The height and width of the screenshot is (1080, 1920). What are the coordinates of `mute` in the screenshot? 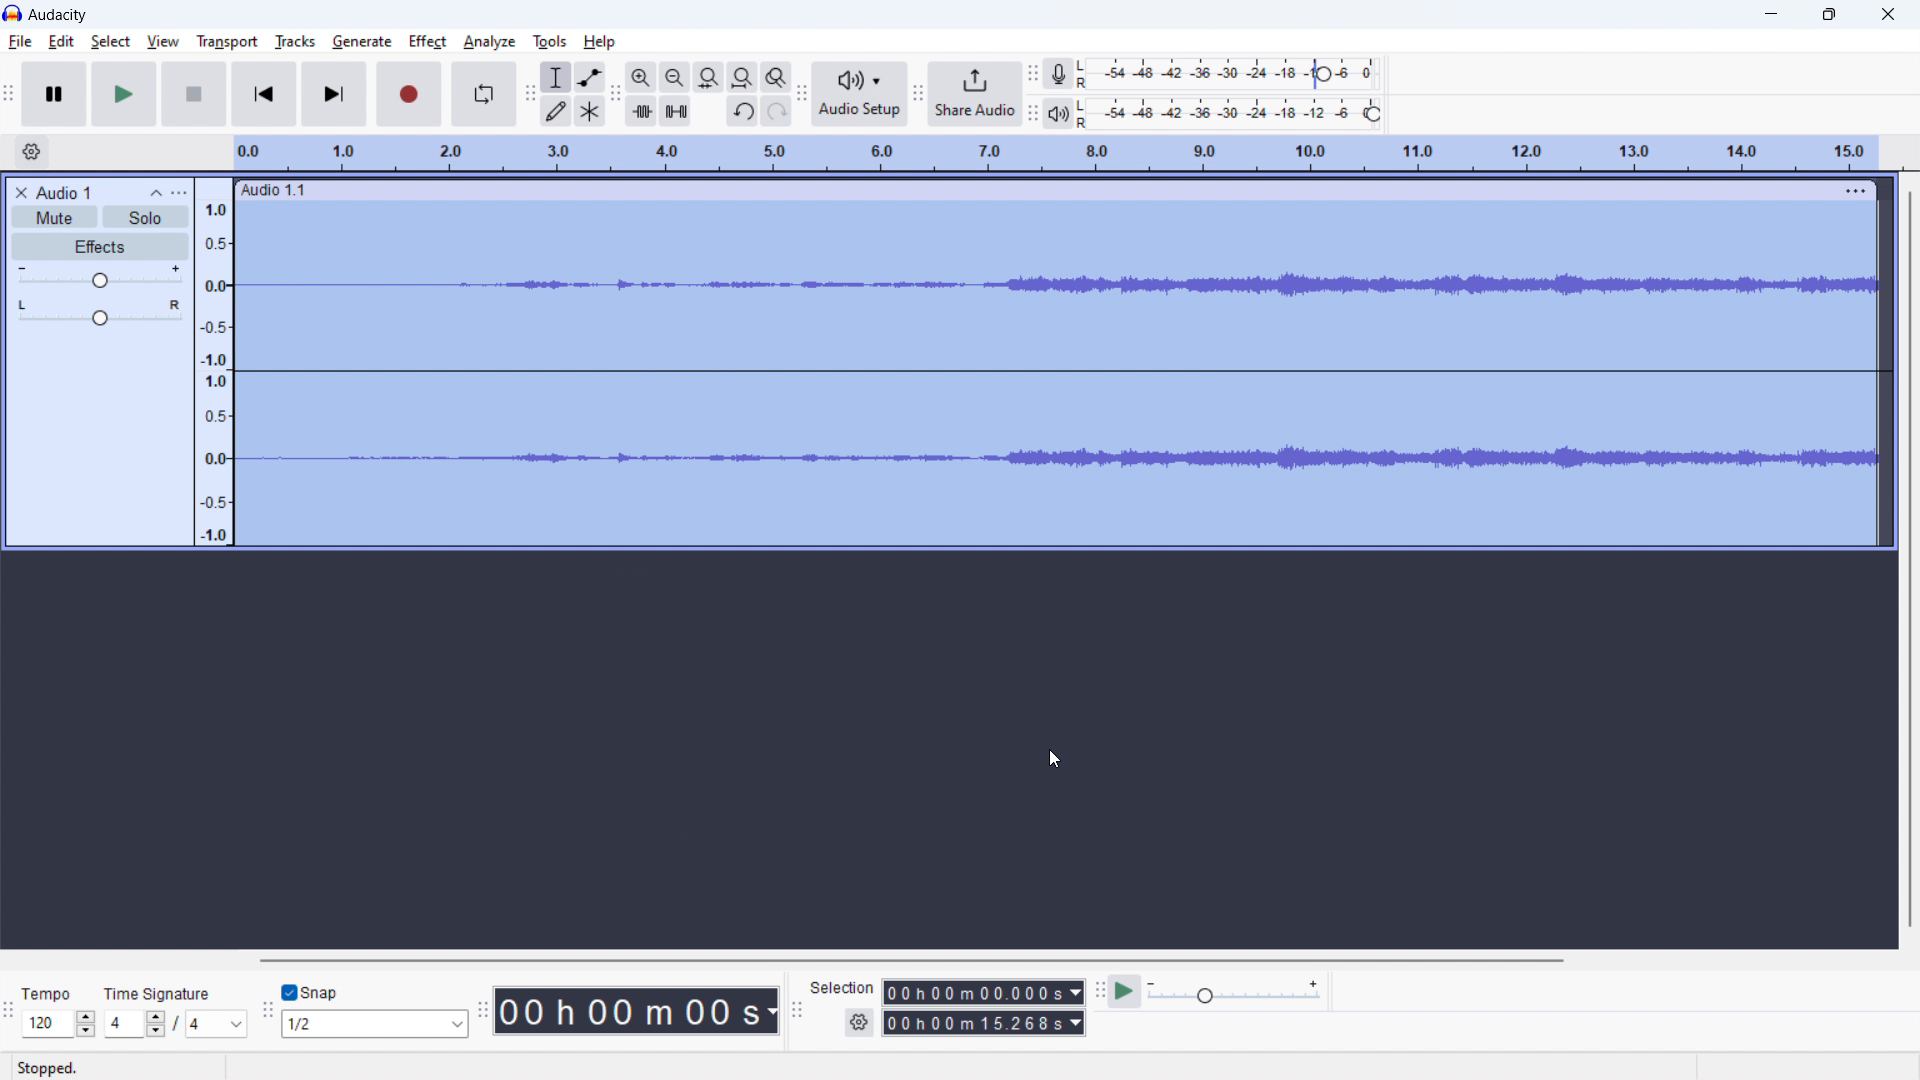 It's located at (54, 217).